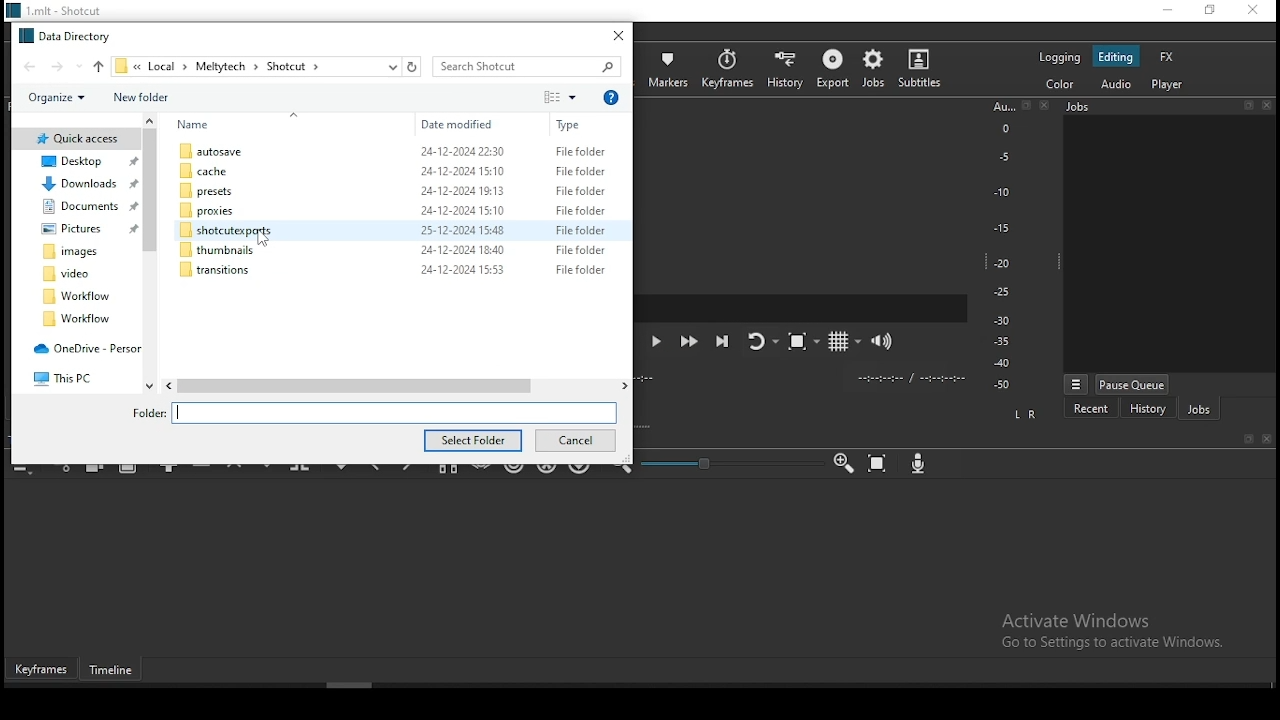 This screenshot has height=720, width=1280. Describe the element at coordinates (116, 672) in the screenshot. I see `timeline` at that location.